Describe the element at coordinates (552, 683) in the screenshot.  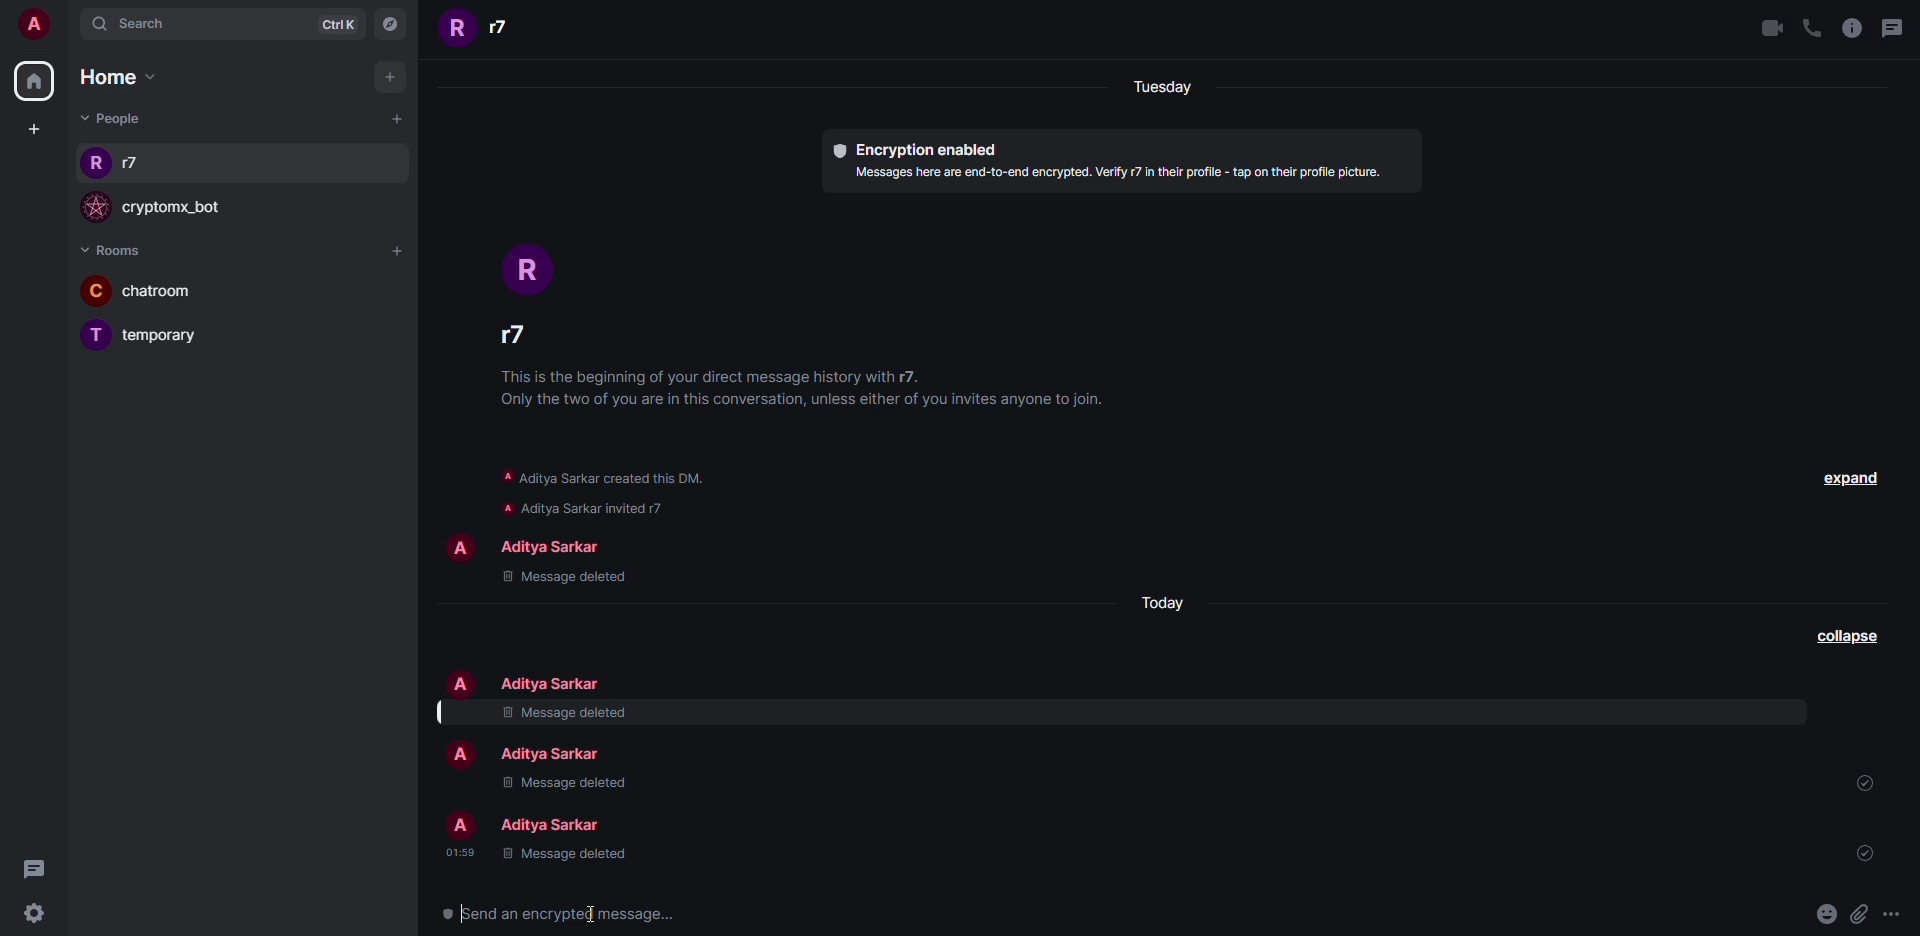
I see `people` at that location.